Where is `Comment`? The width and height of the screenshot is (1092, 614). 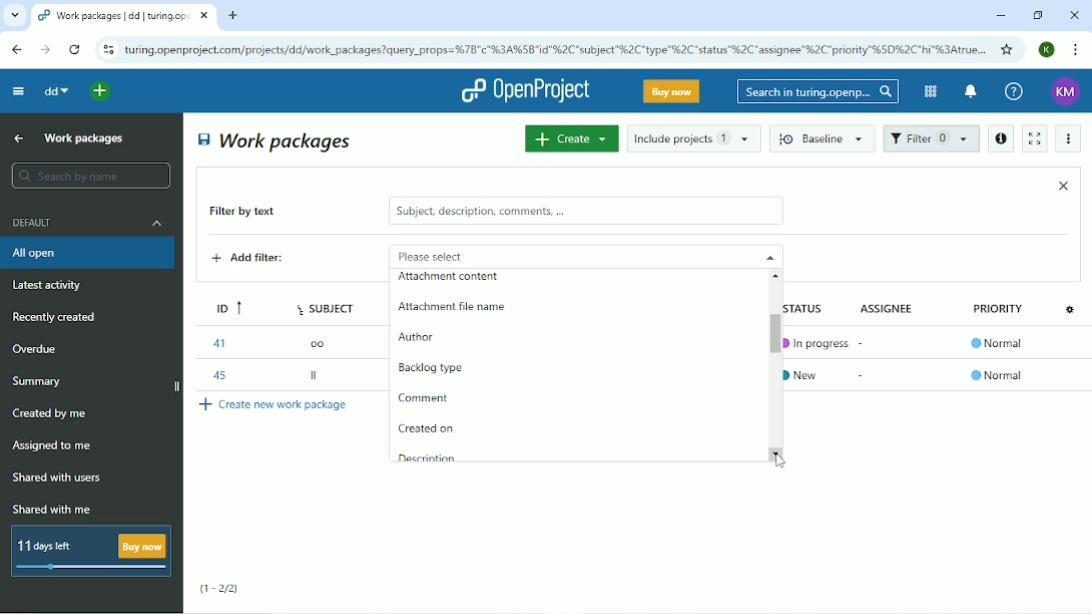
Comment is located at coordinates (425, 400).